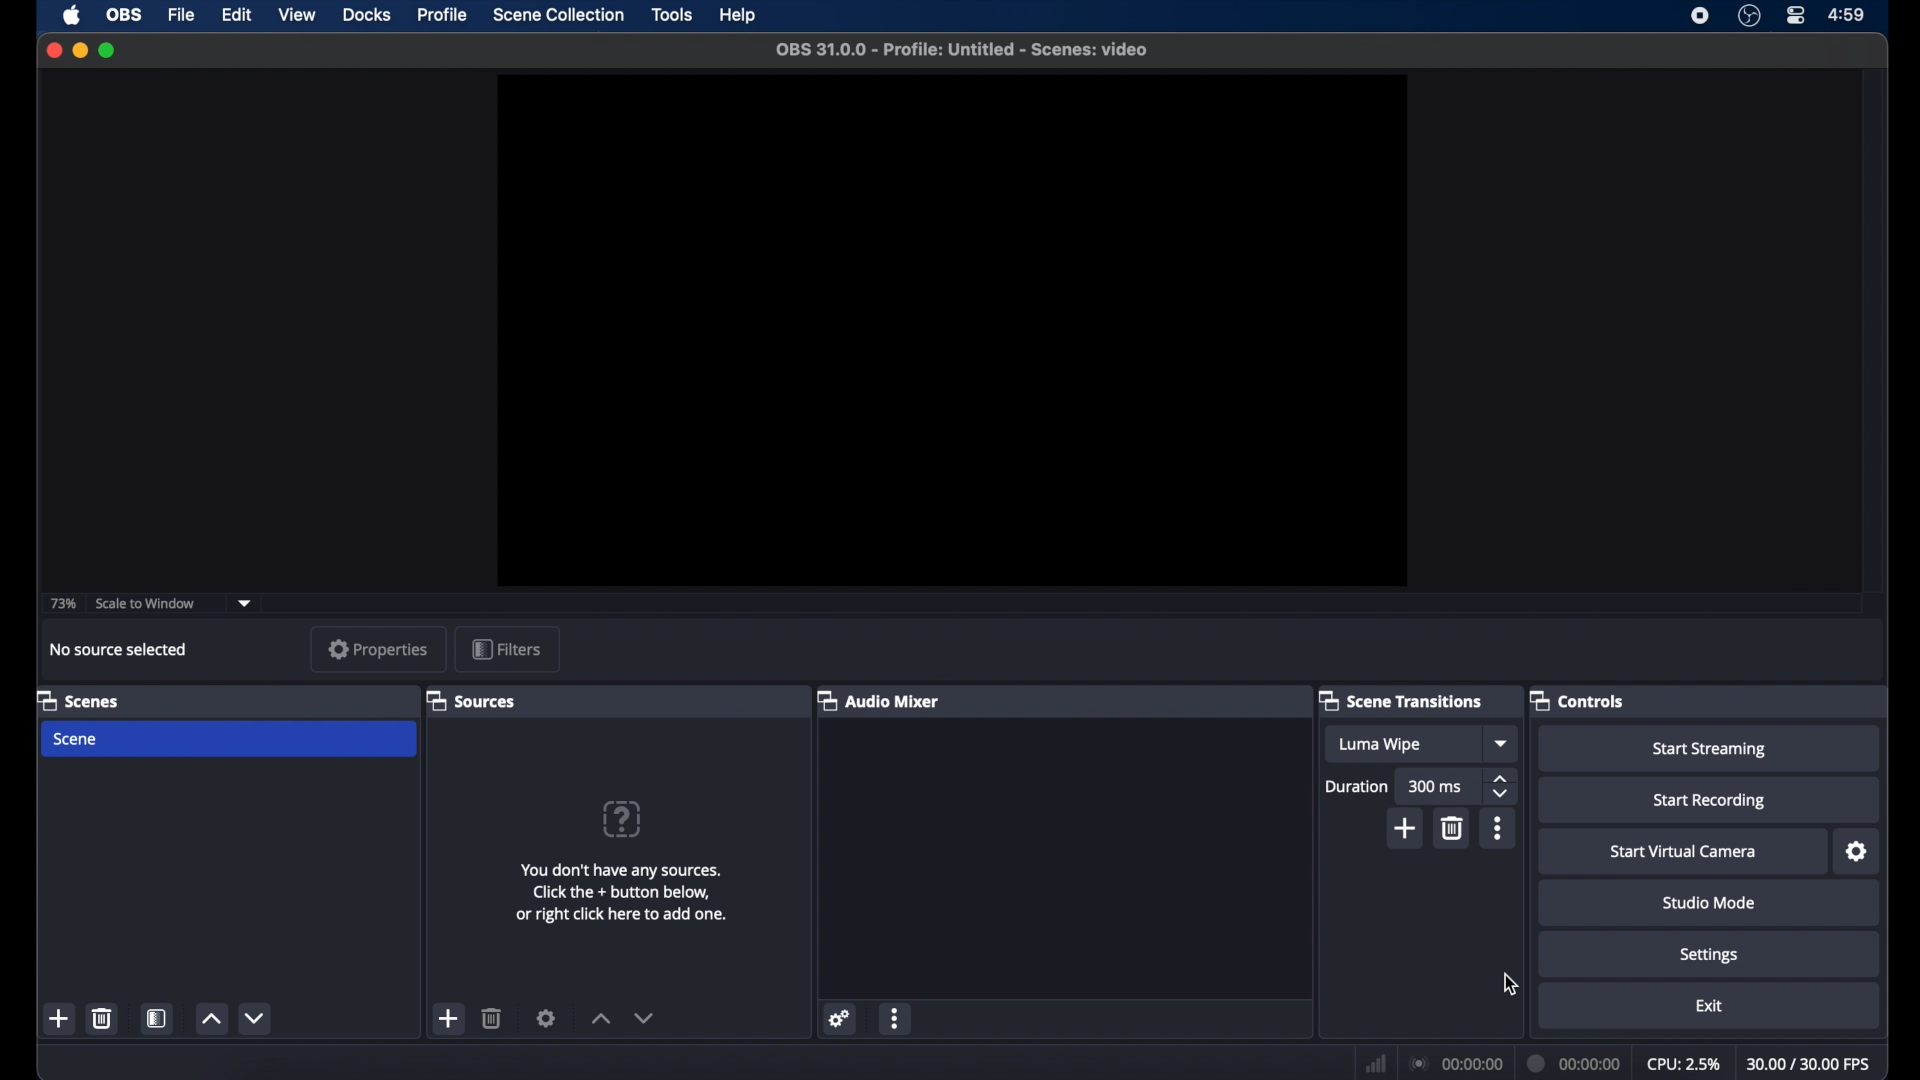 This screenshot has width=1920, height=1080. Describe the element at coordinates (146, 603) in the screenshot. I see `scale to window` at that location.